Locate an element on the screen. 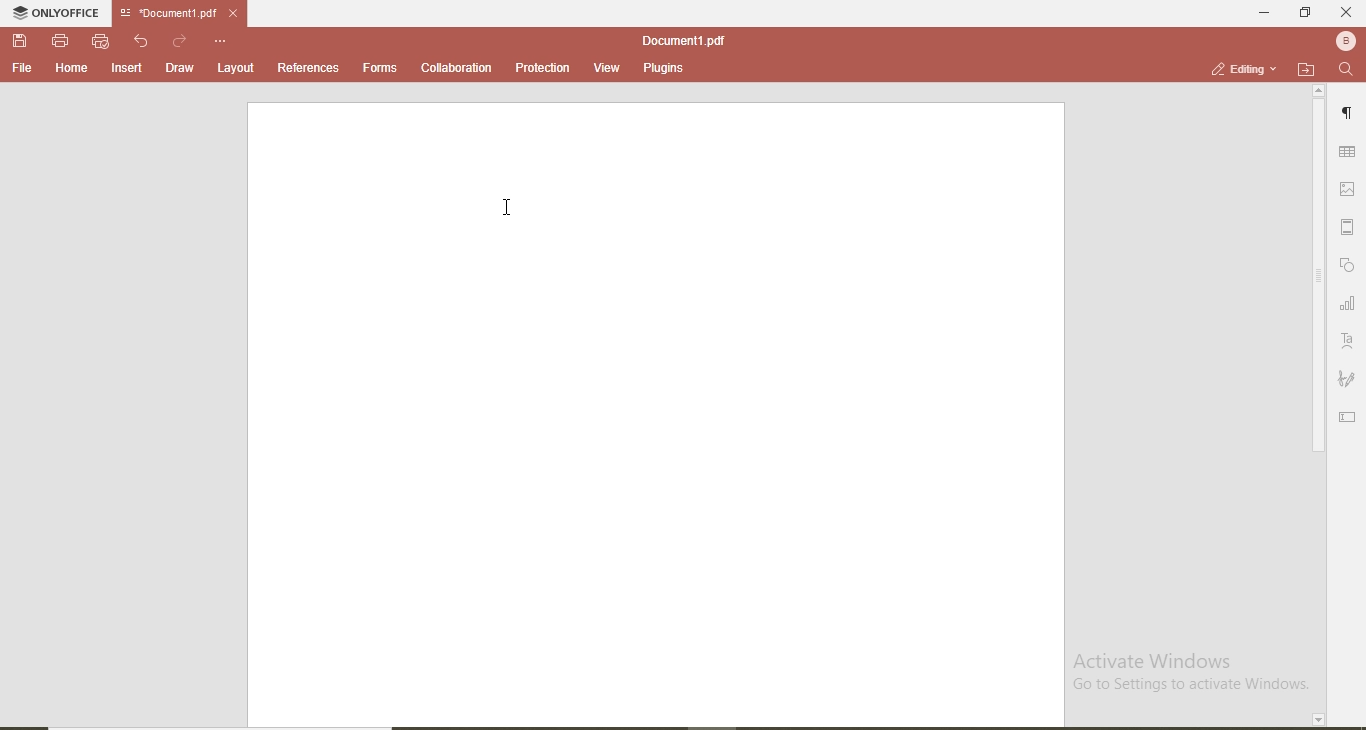  print is located at coordinates (58, 40).